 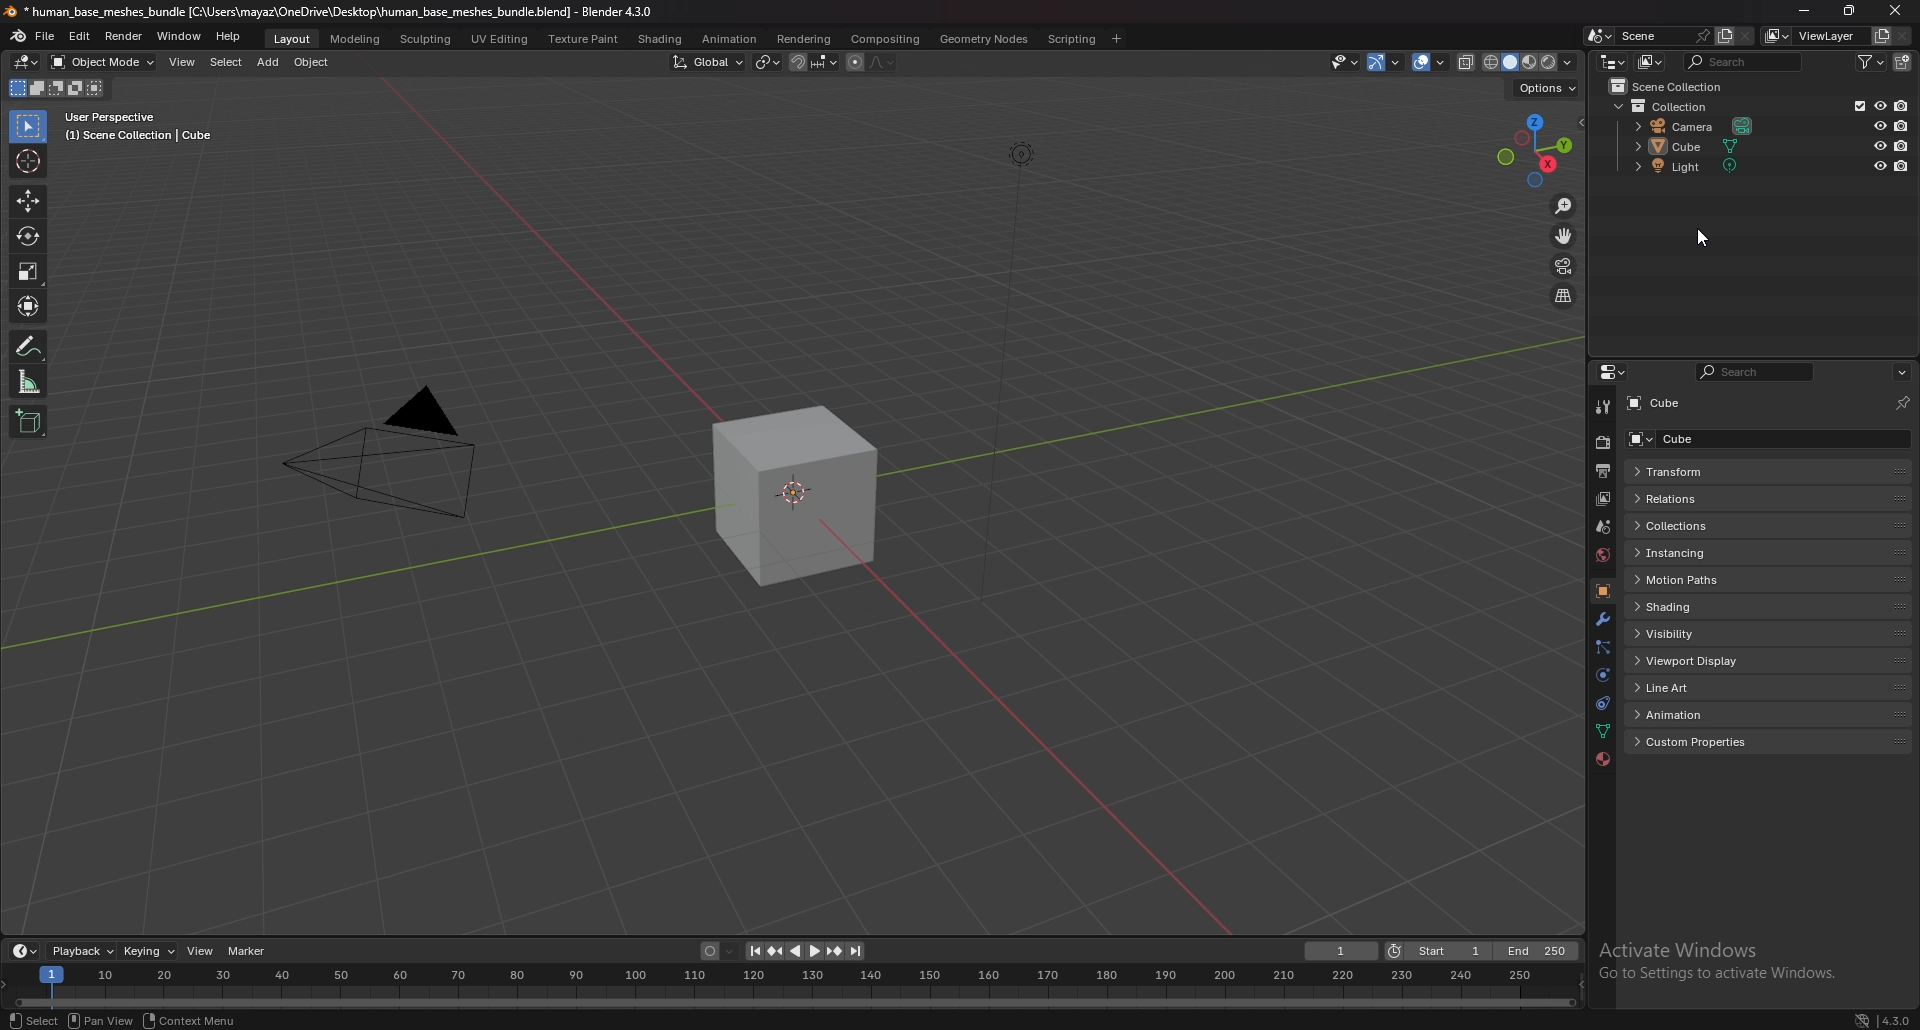 I want to click on transform, so click(x=31, y=304).